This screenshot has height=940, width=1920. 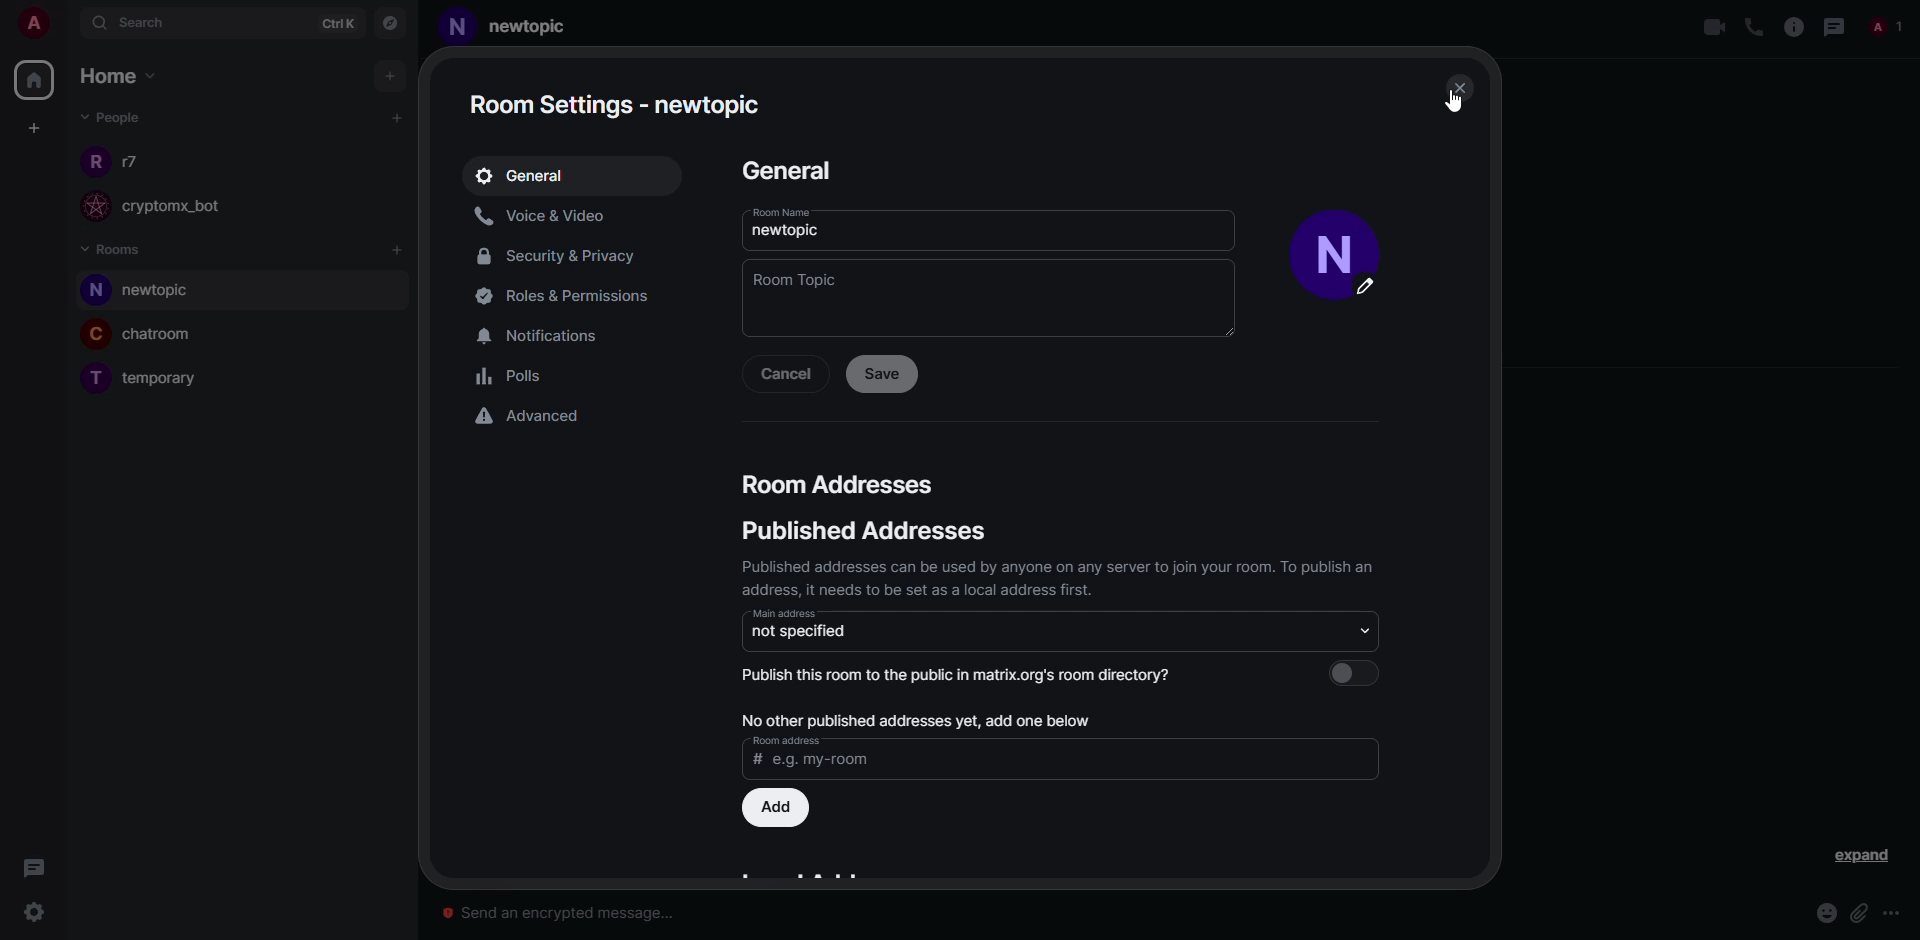 I want to click on profile image, so click(x=91, y=381).